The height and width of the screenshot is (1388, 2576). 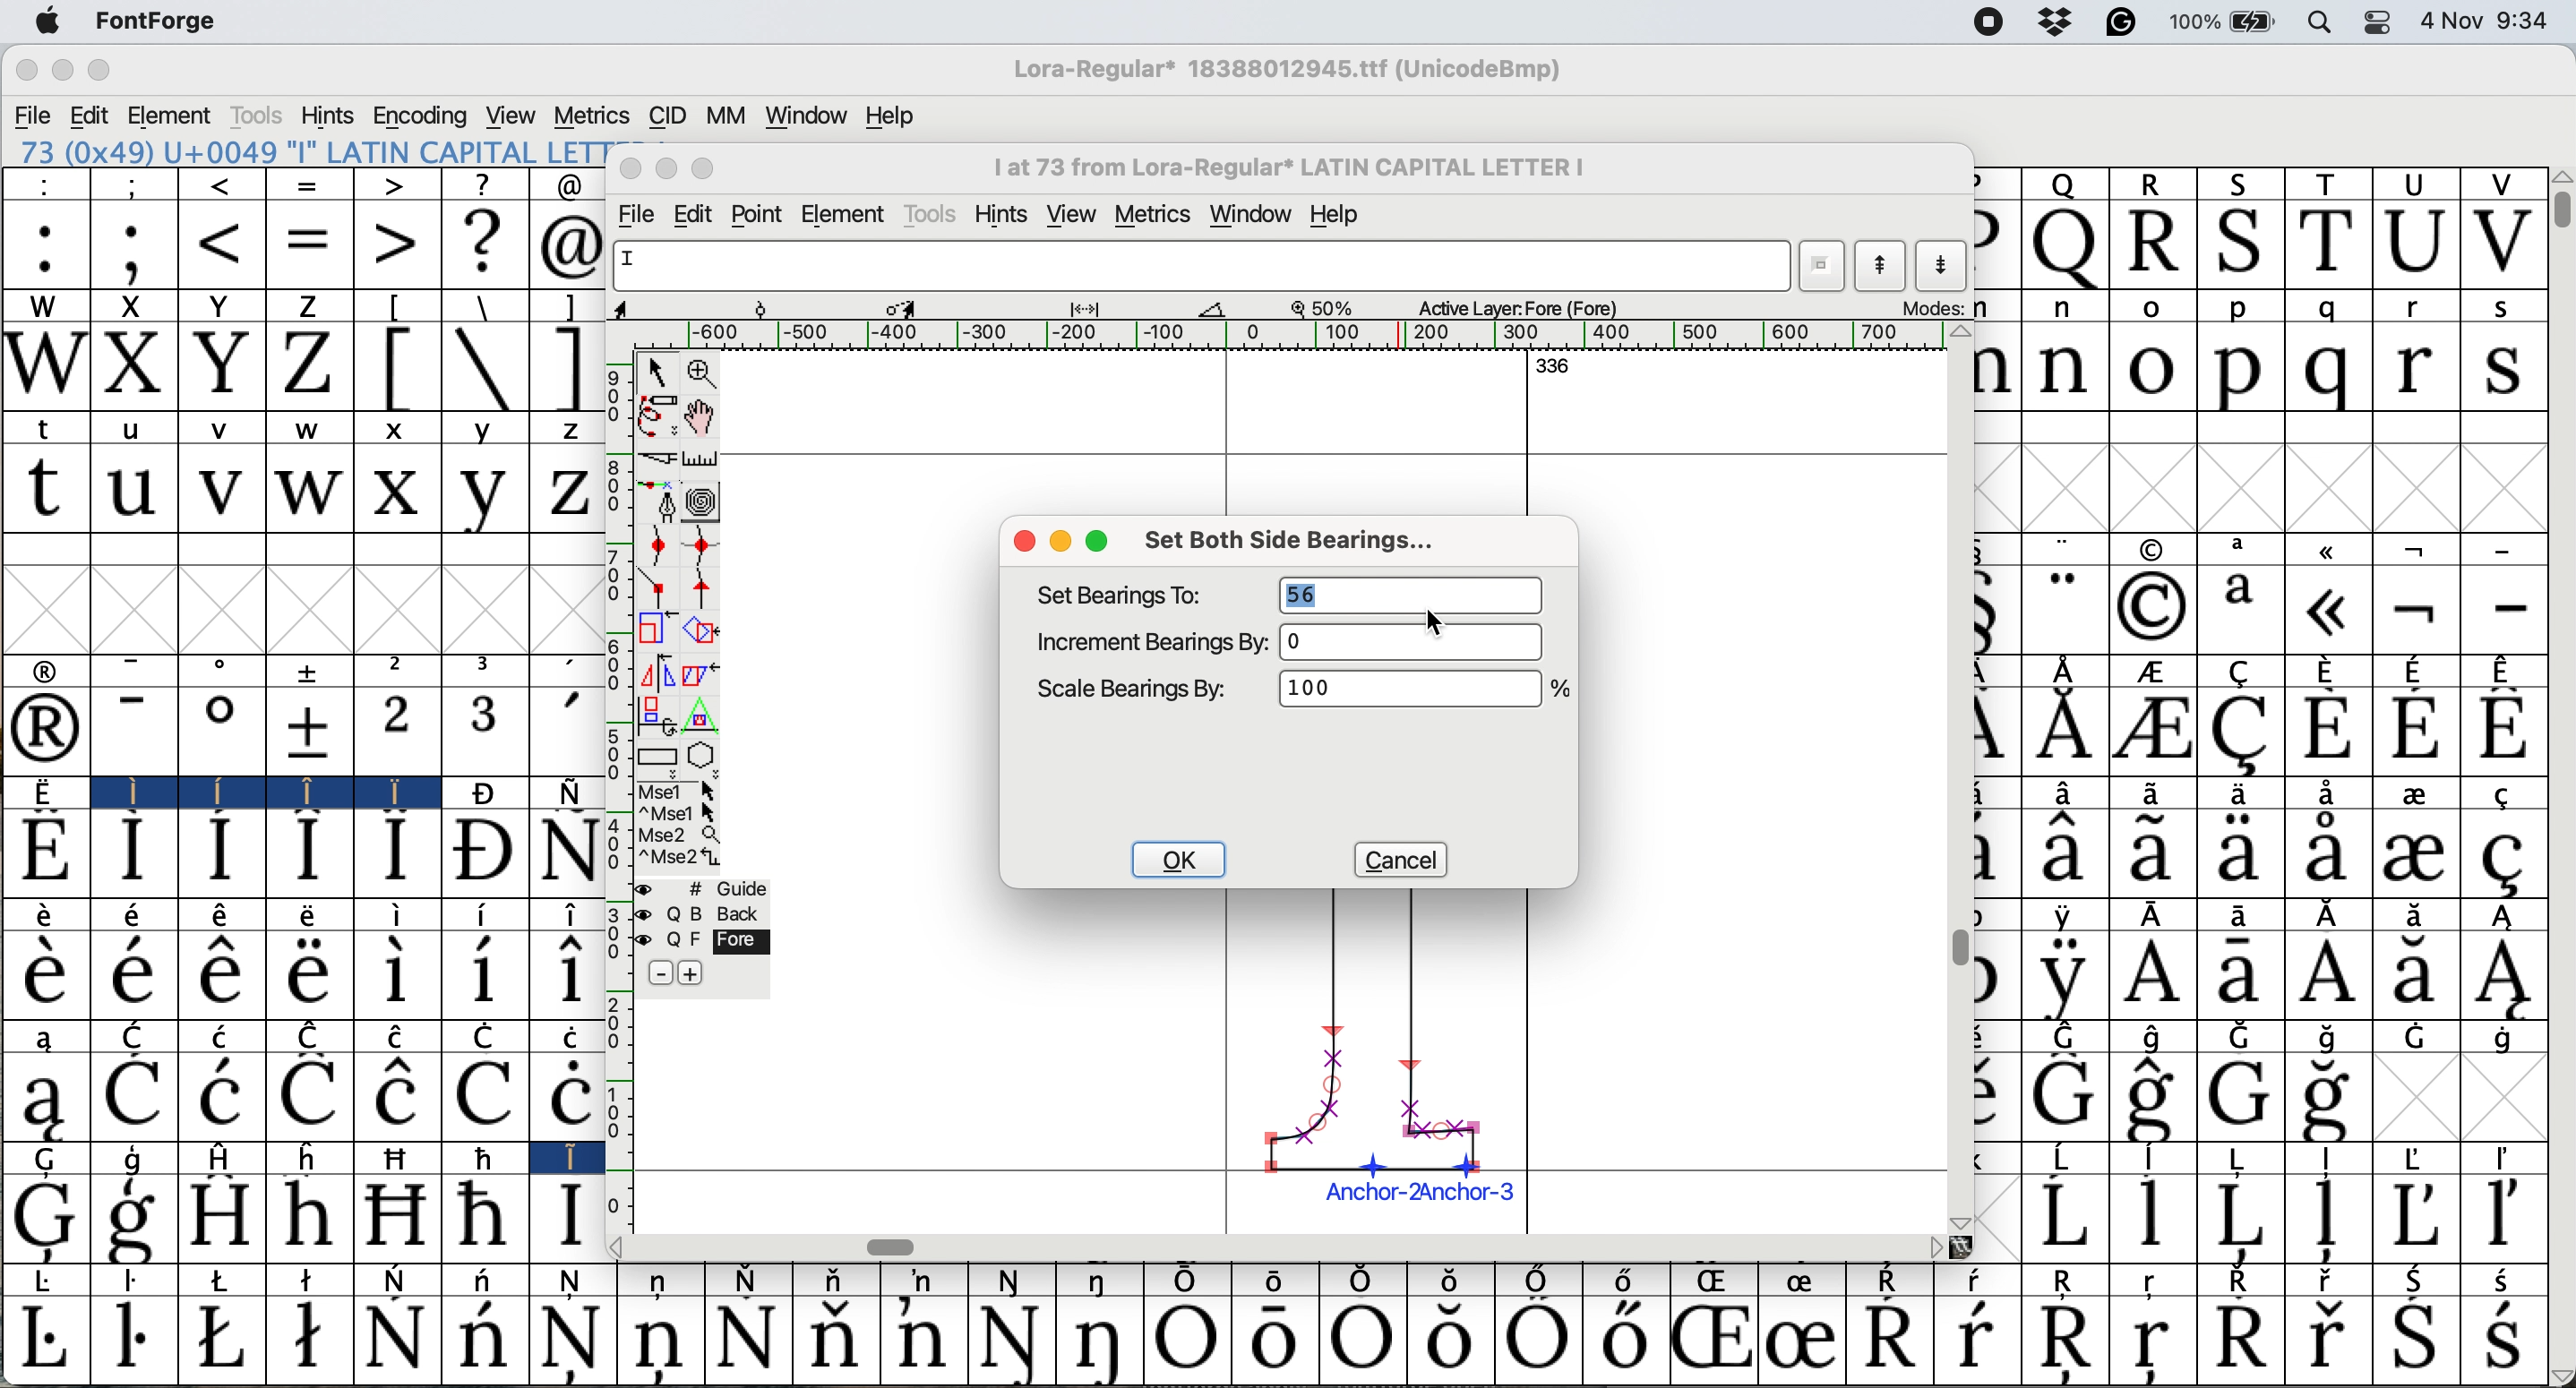 I want to click on glyph name, so click(x=1195, y=266).